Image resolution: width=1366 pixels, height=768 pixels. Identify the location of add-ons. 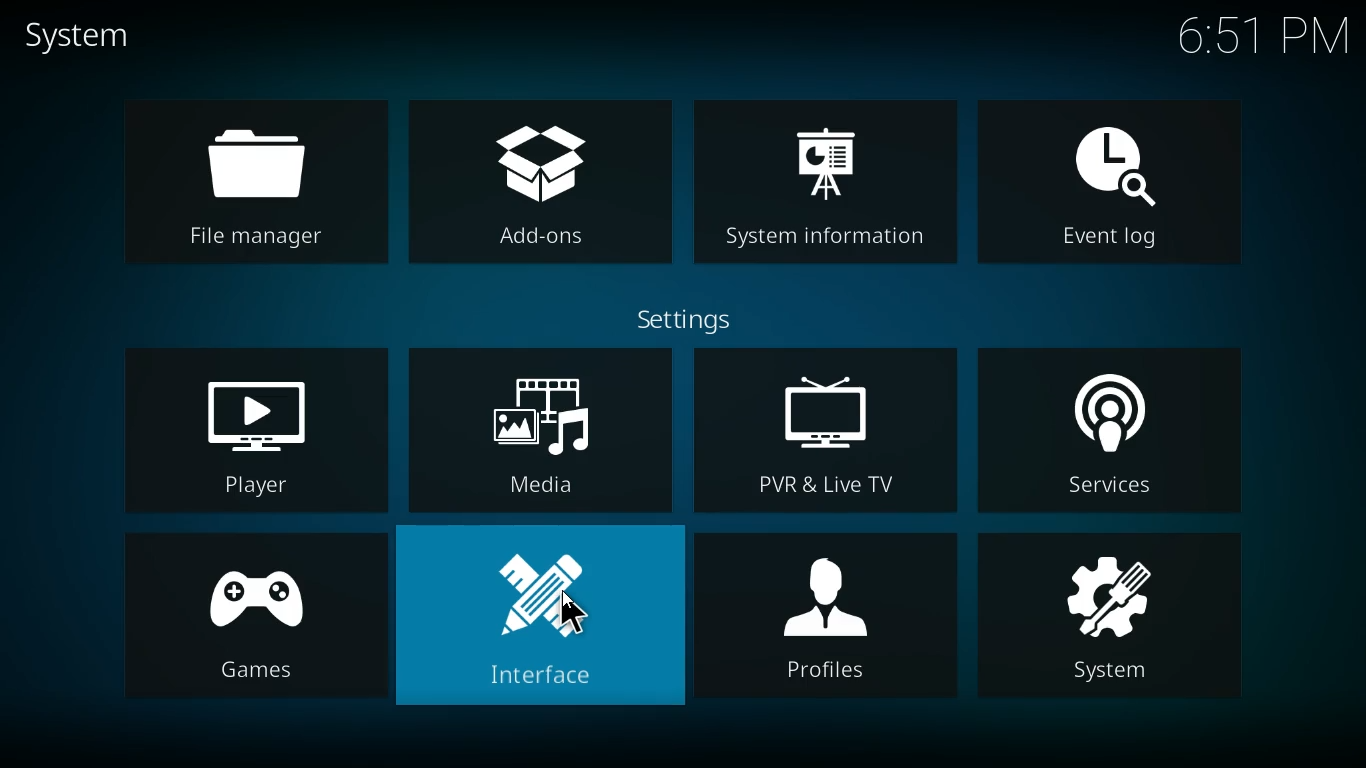
(541, 176).